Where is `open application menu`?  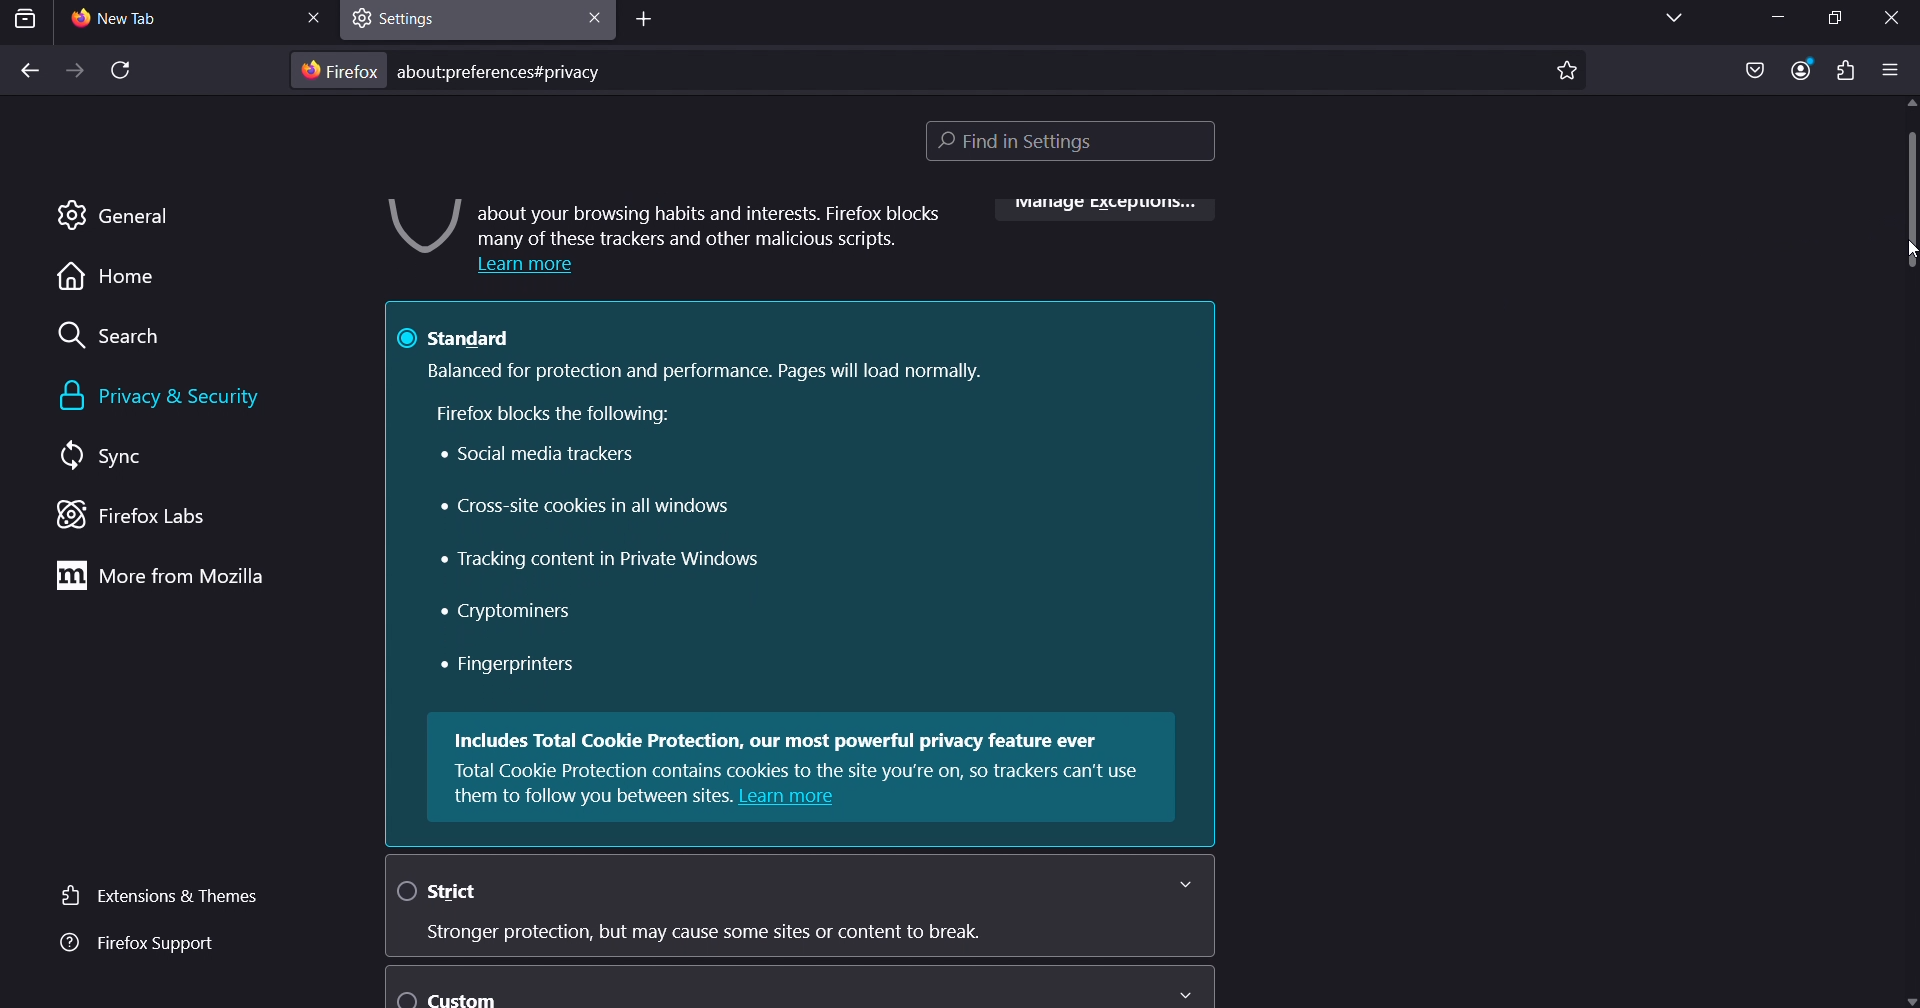 open application menu is located at coordinates (1891, 70).